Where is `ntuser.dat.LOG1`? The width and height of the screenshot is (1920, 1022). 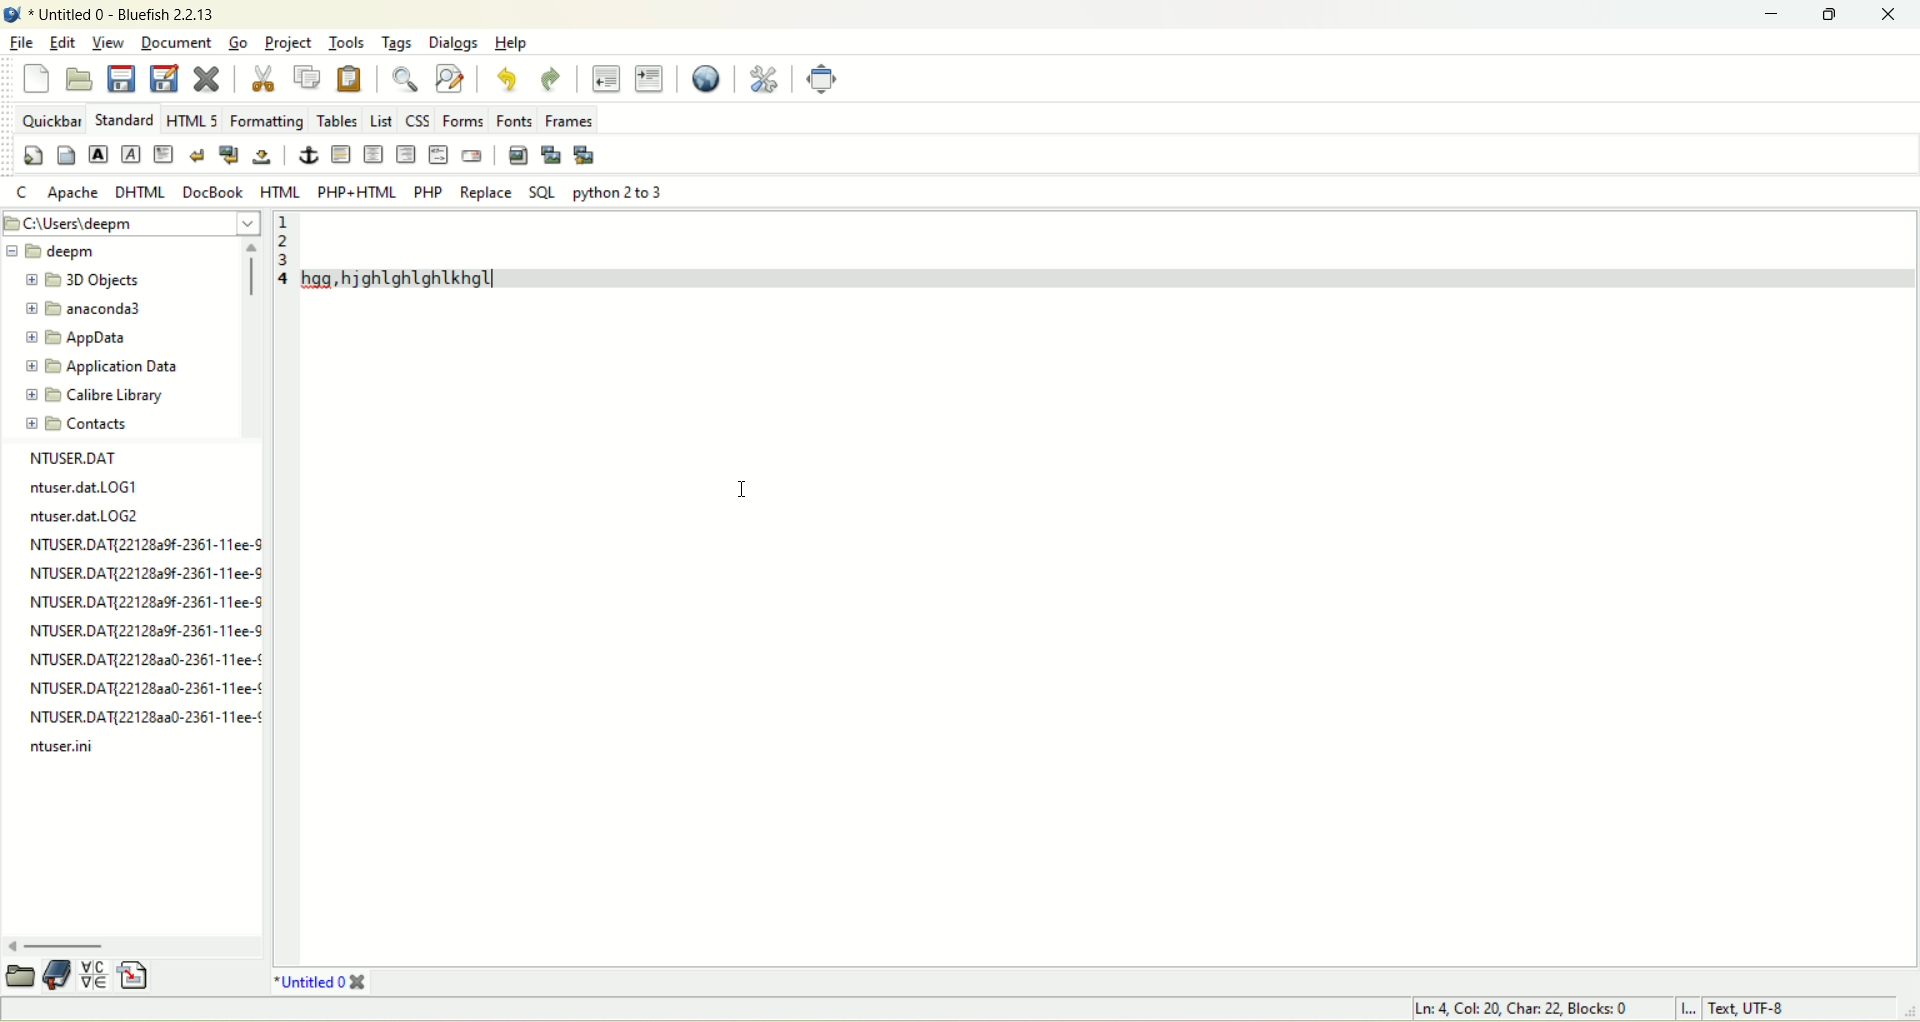
ntuser.dat.LOG1 is located at coordinates (80, 485).